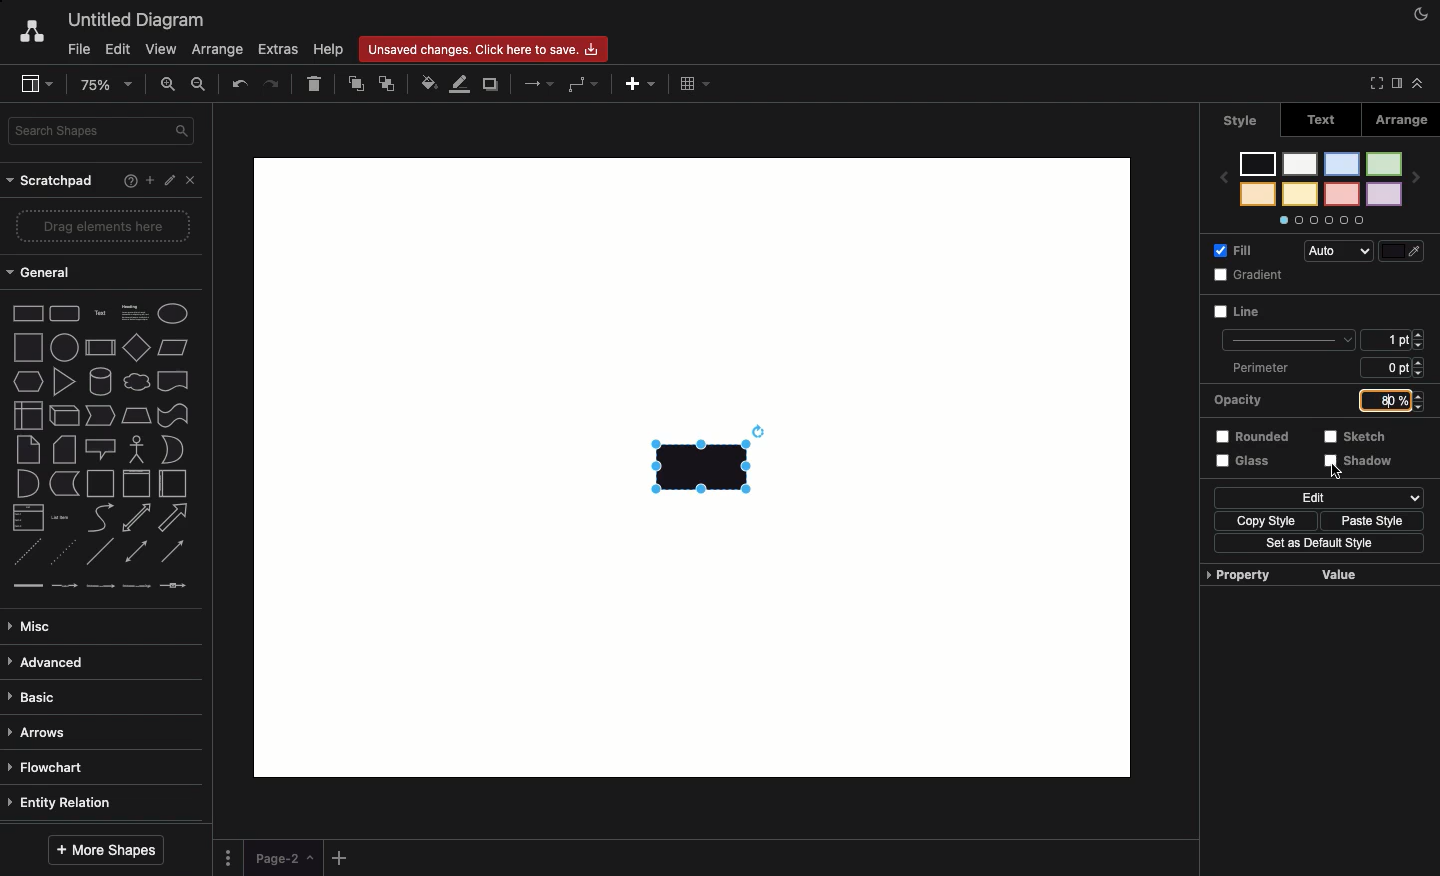  What do you see at coordinates (171, 346) in the screenshot?
I see `Parallelogram` at bounding box center [171, 346].